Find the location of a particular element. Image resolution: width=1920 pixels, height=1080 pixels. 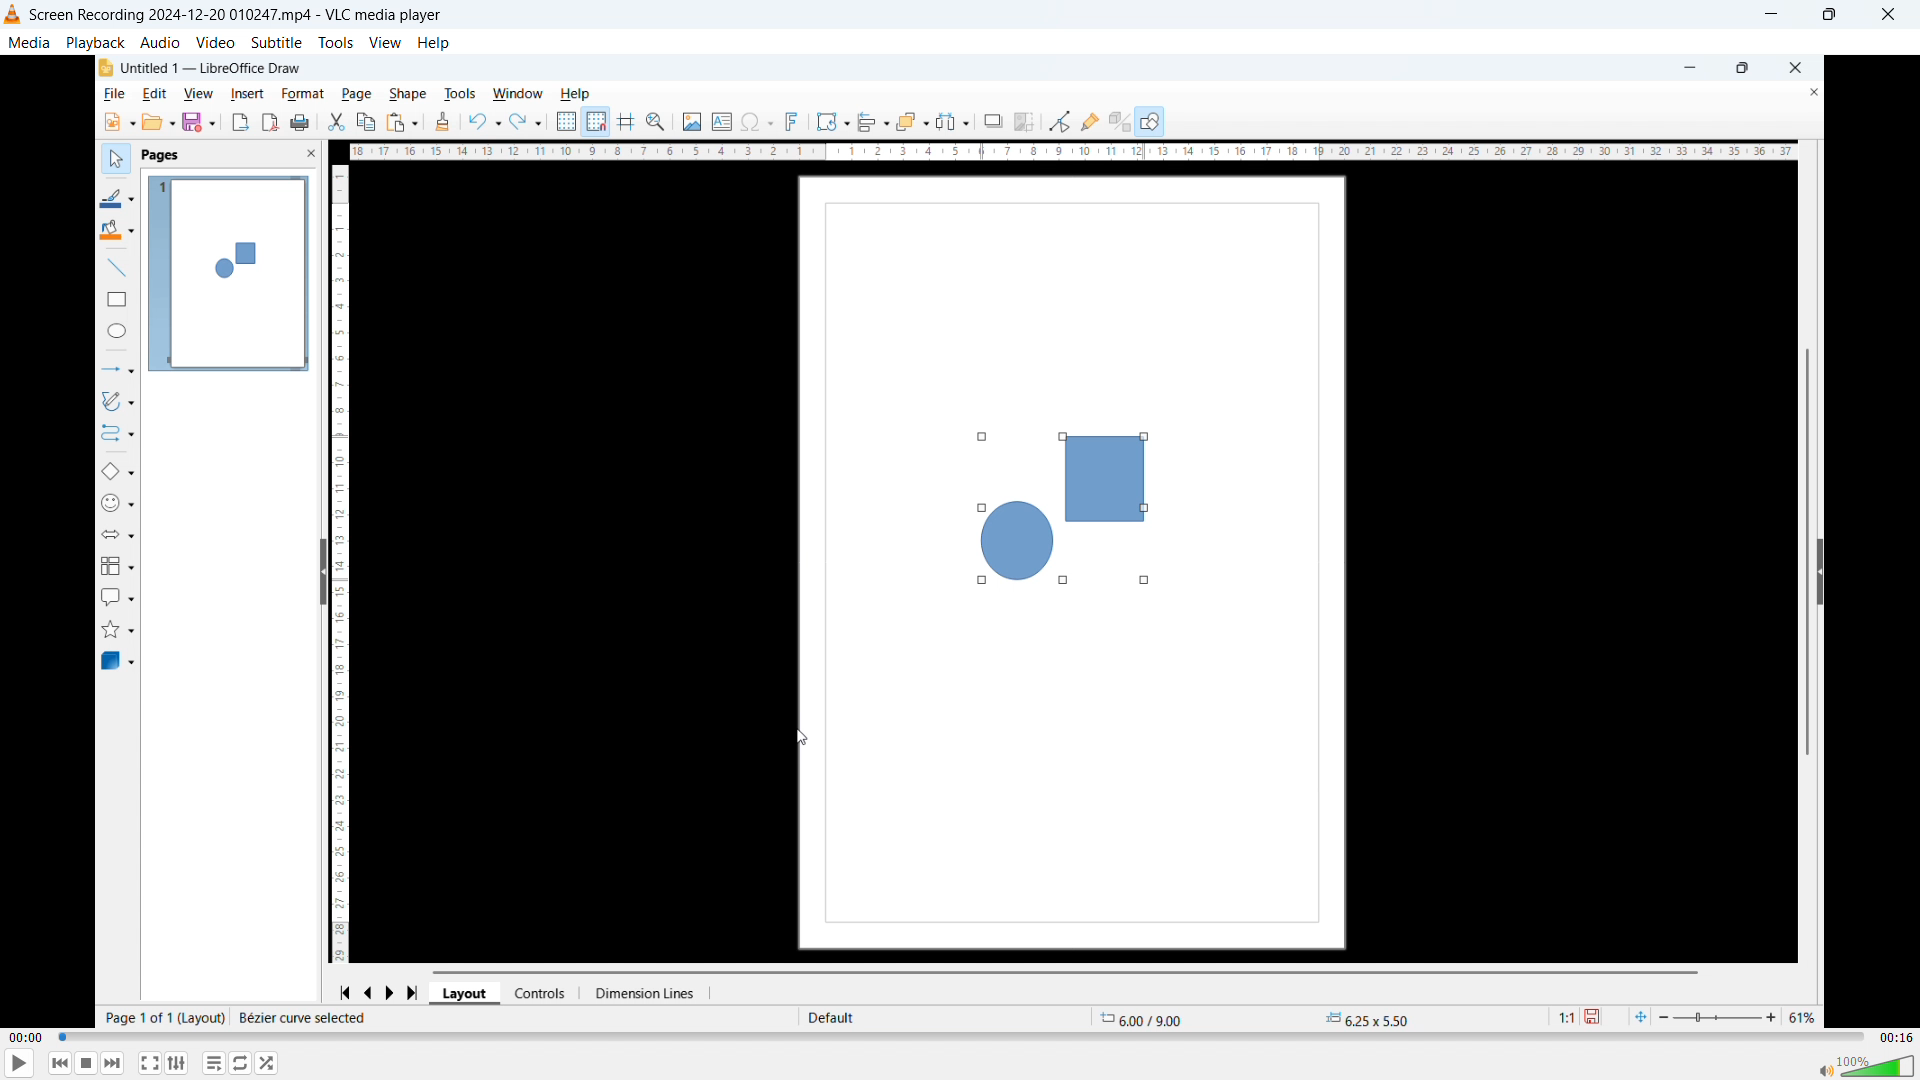

time bar  is located at coordinates (961, 1037).